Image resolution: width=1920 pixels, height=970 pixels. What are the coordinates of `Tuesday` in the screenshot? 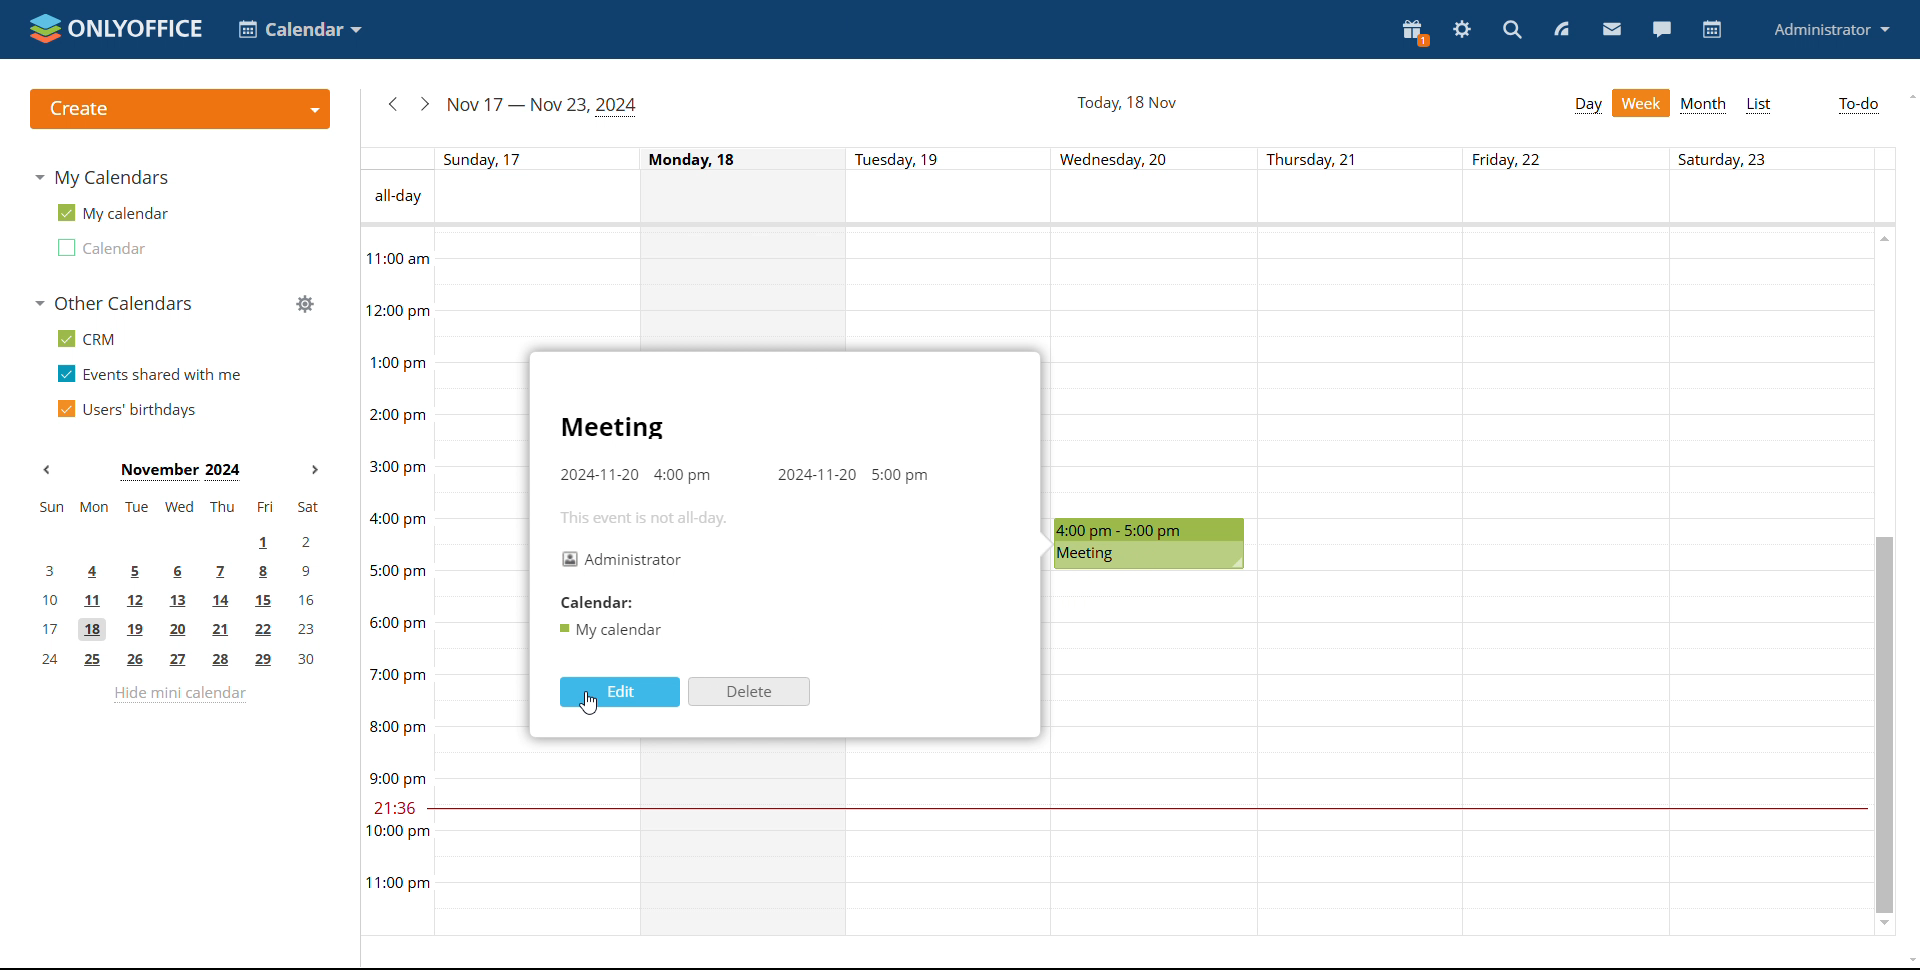 It's located at (950, 288).